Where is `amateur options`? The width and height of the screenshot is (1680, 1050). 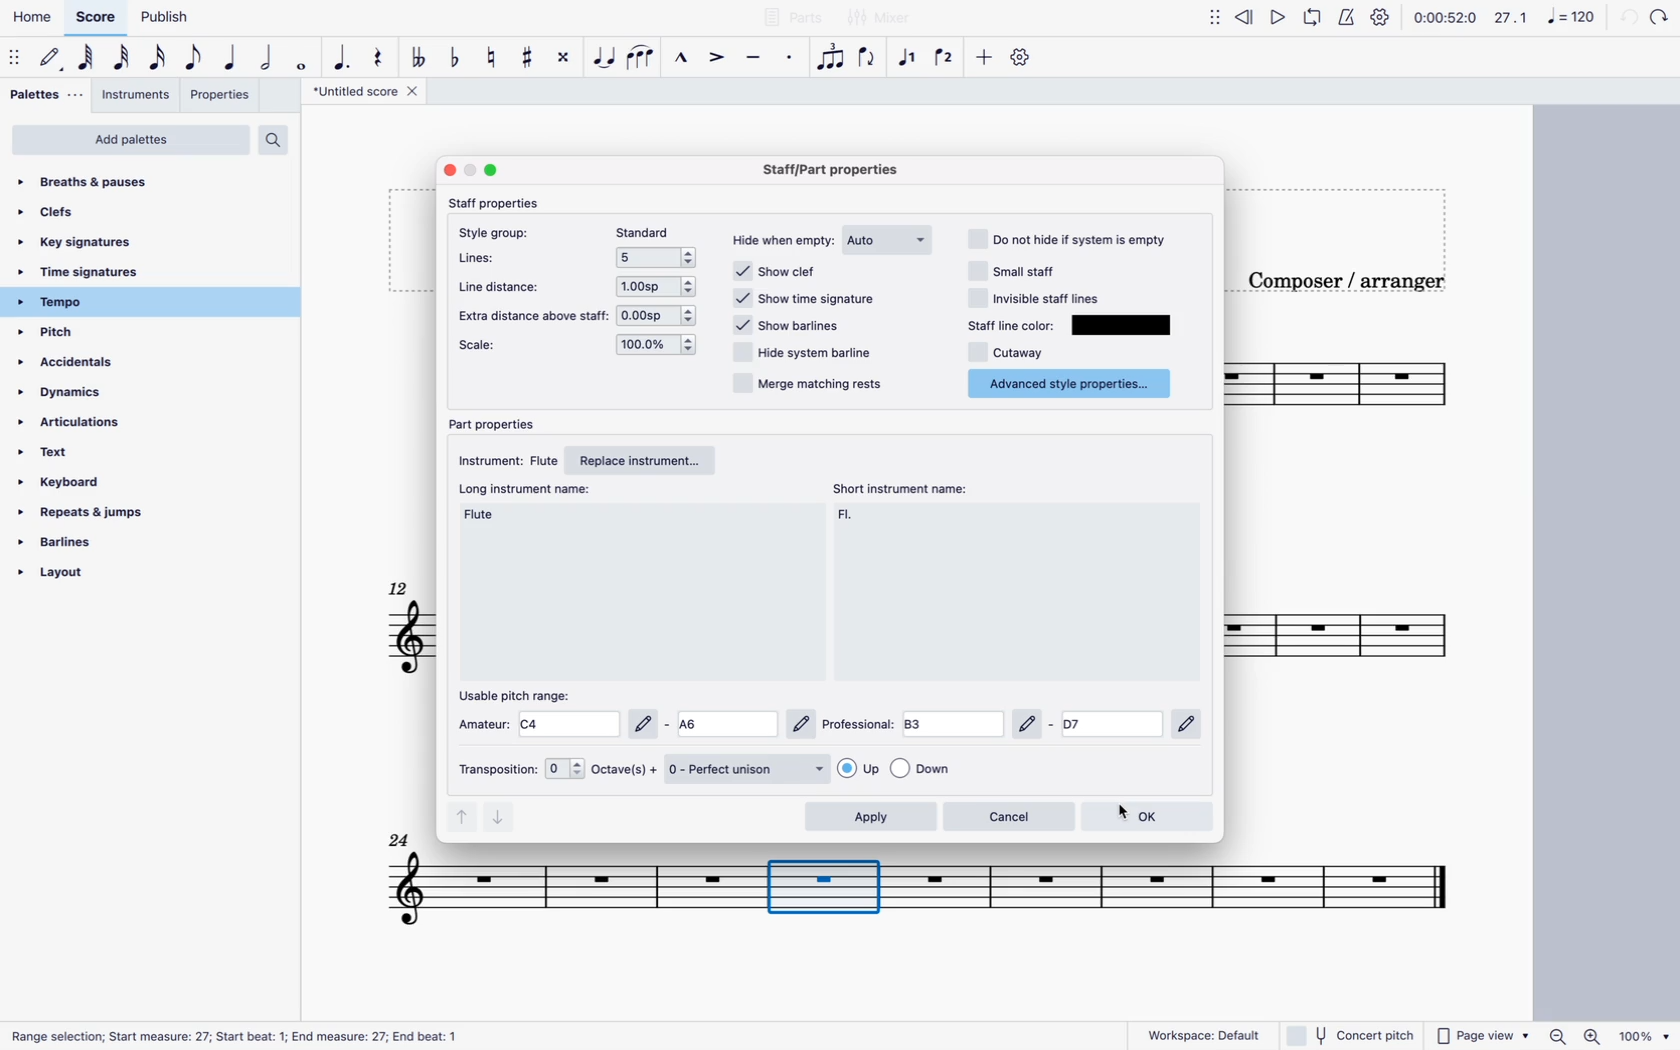 amateur options is located at coordinates (668, 724).